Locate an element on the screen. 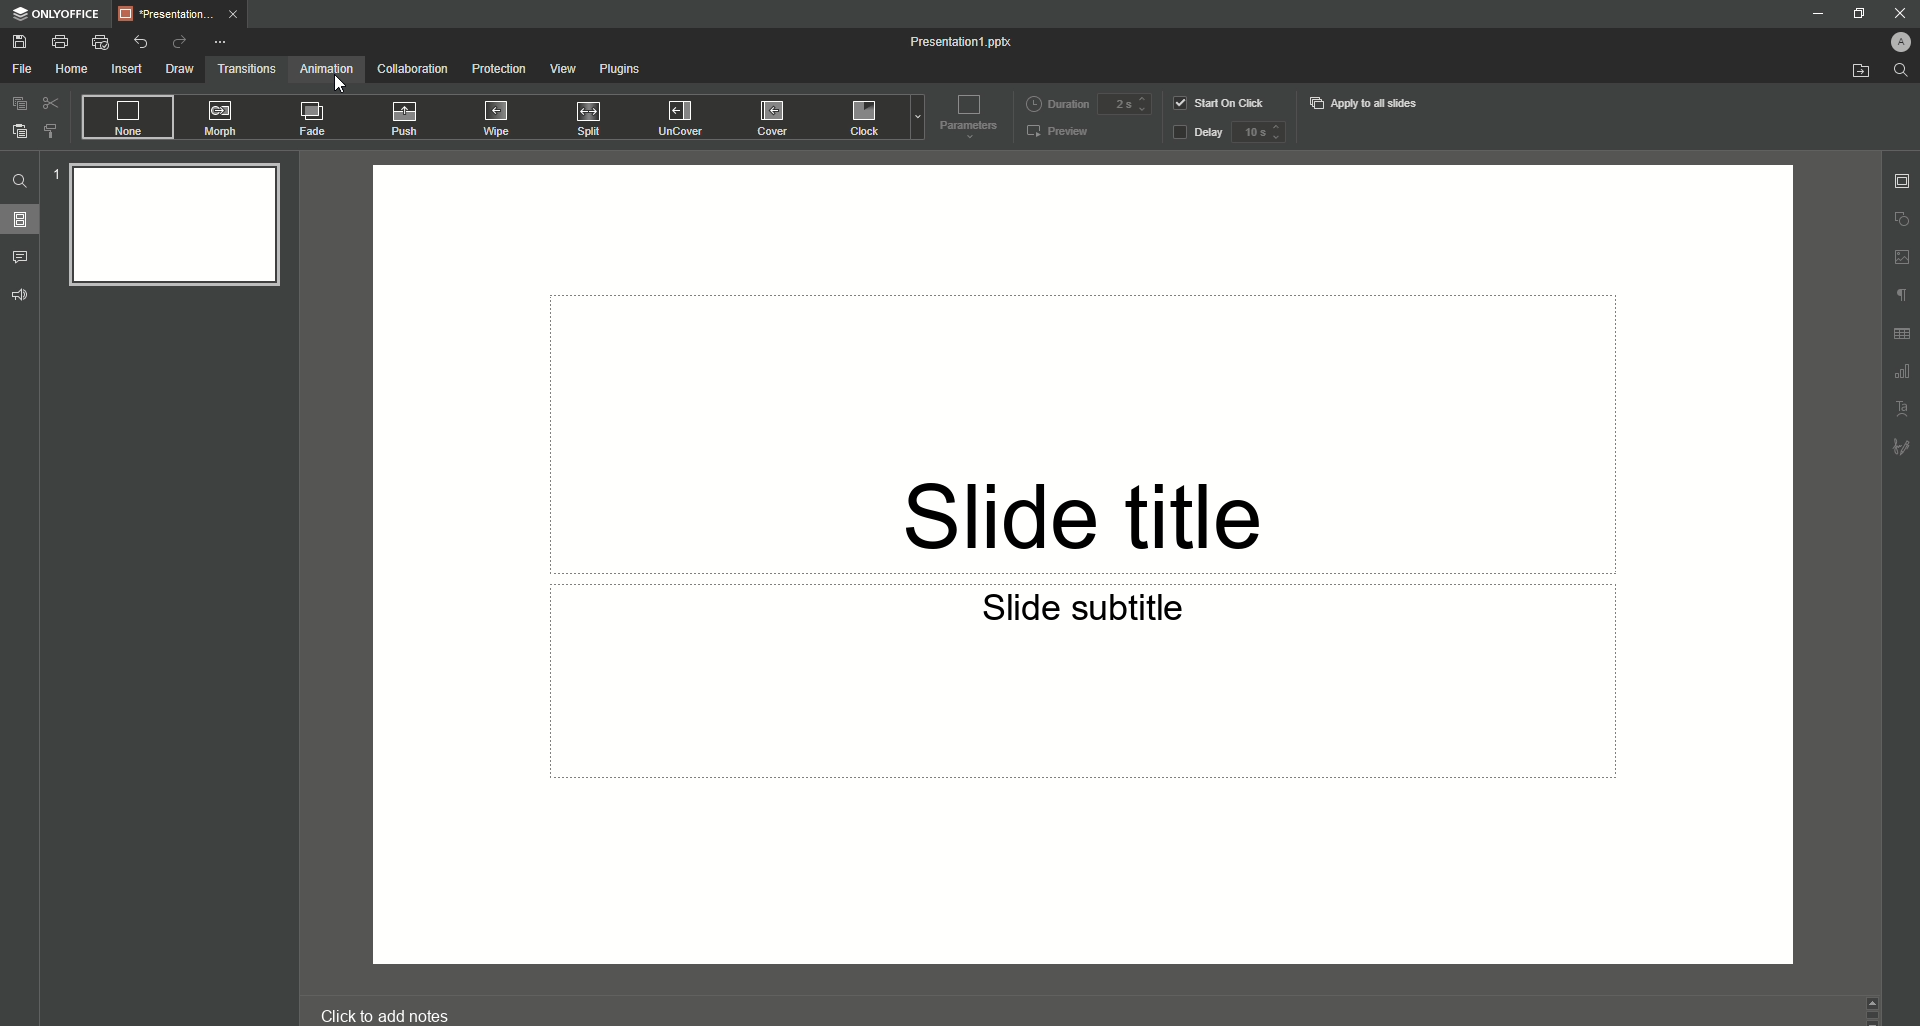  Parameters is located at coordinates (968, 118).